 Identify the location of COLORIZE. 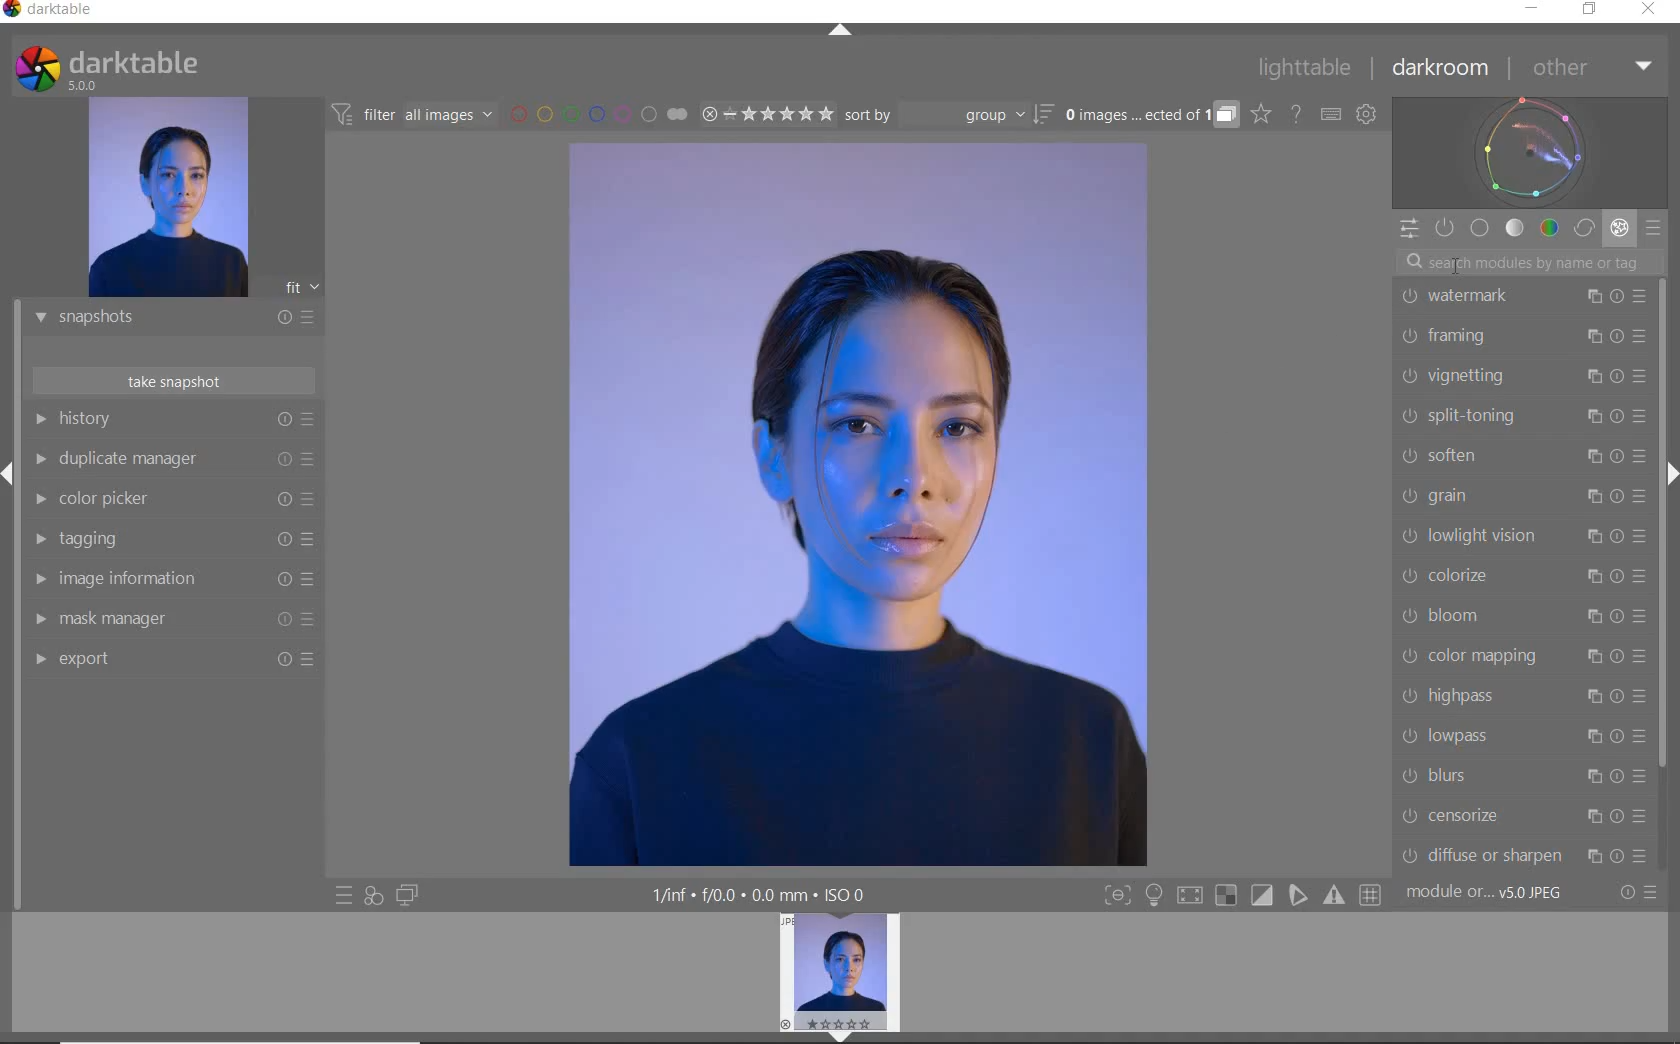
(1523, 576).